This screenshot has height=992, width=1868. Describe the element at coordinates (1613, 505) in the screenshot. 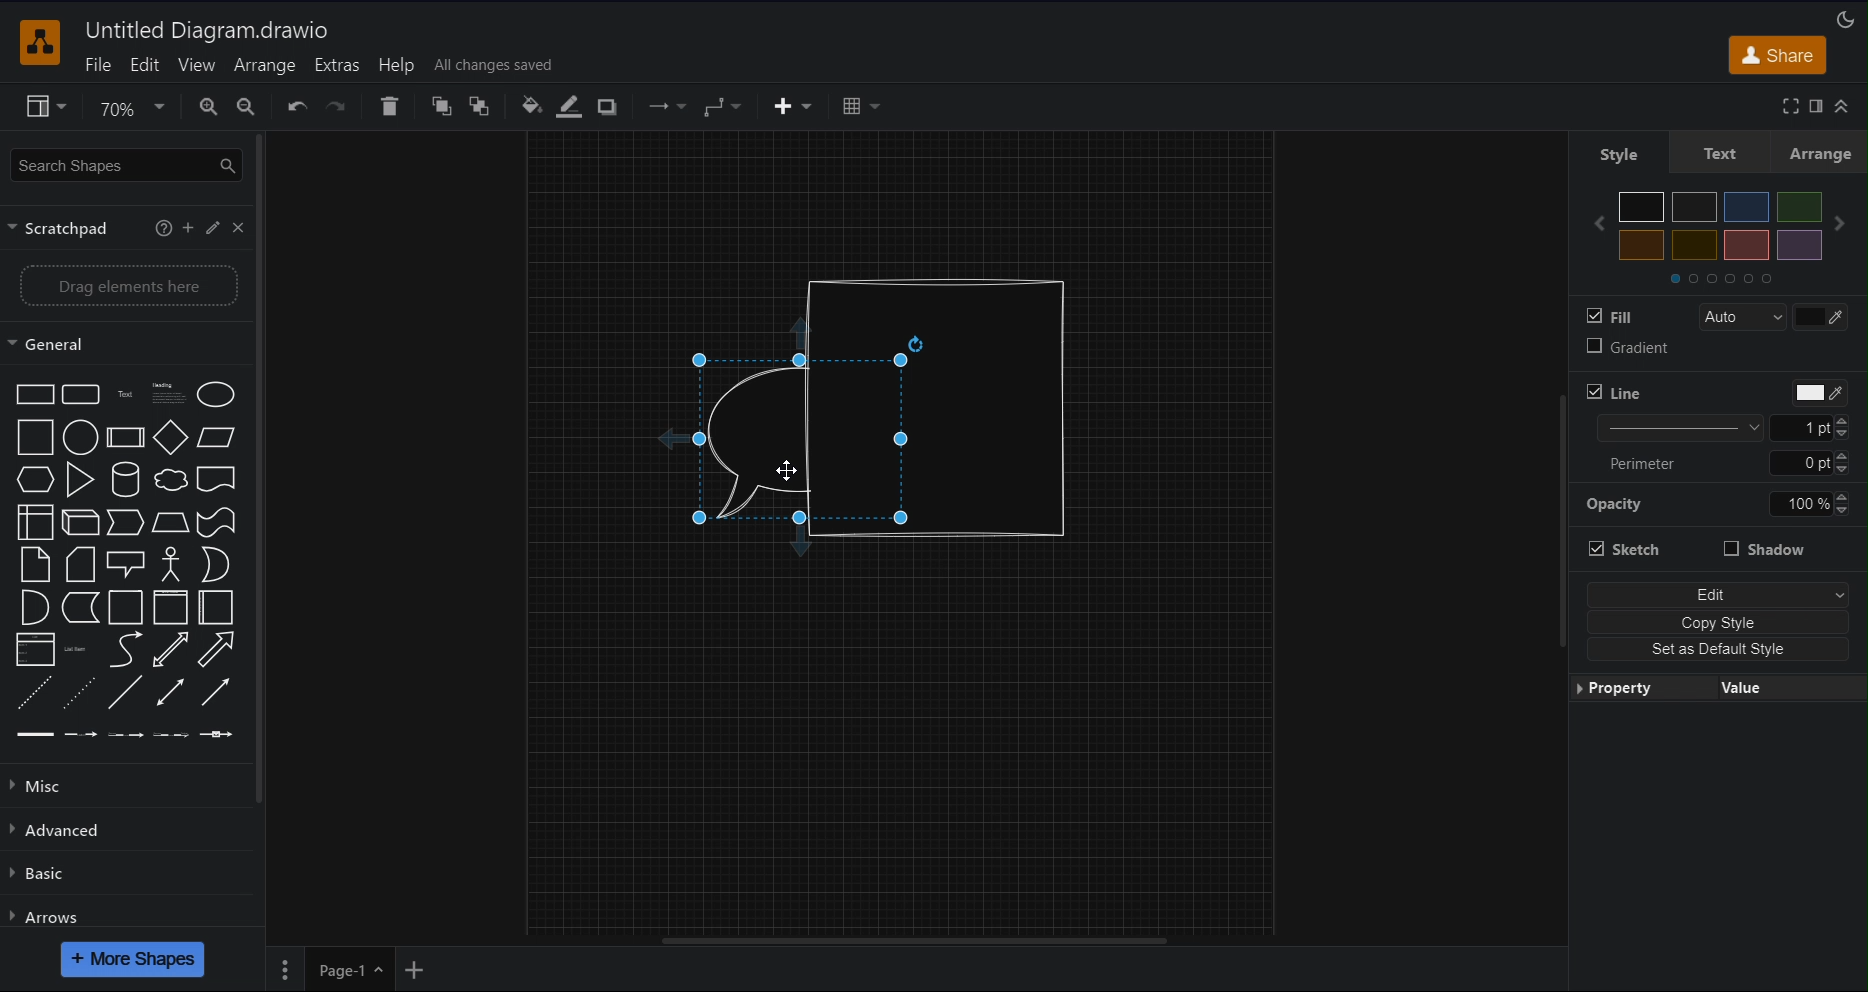

I see `Opacity` at that location.